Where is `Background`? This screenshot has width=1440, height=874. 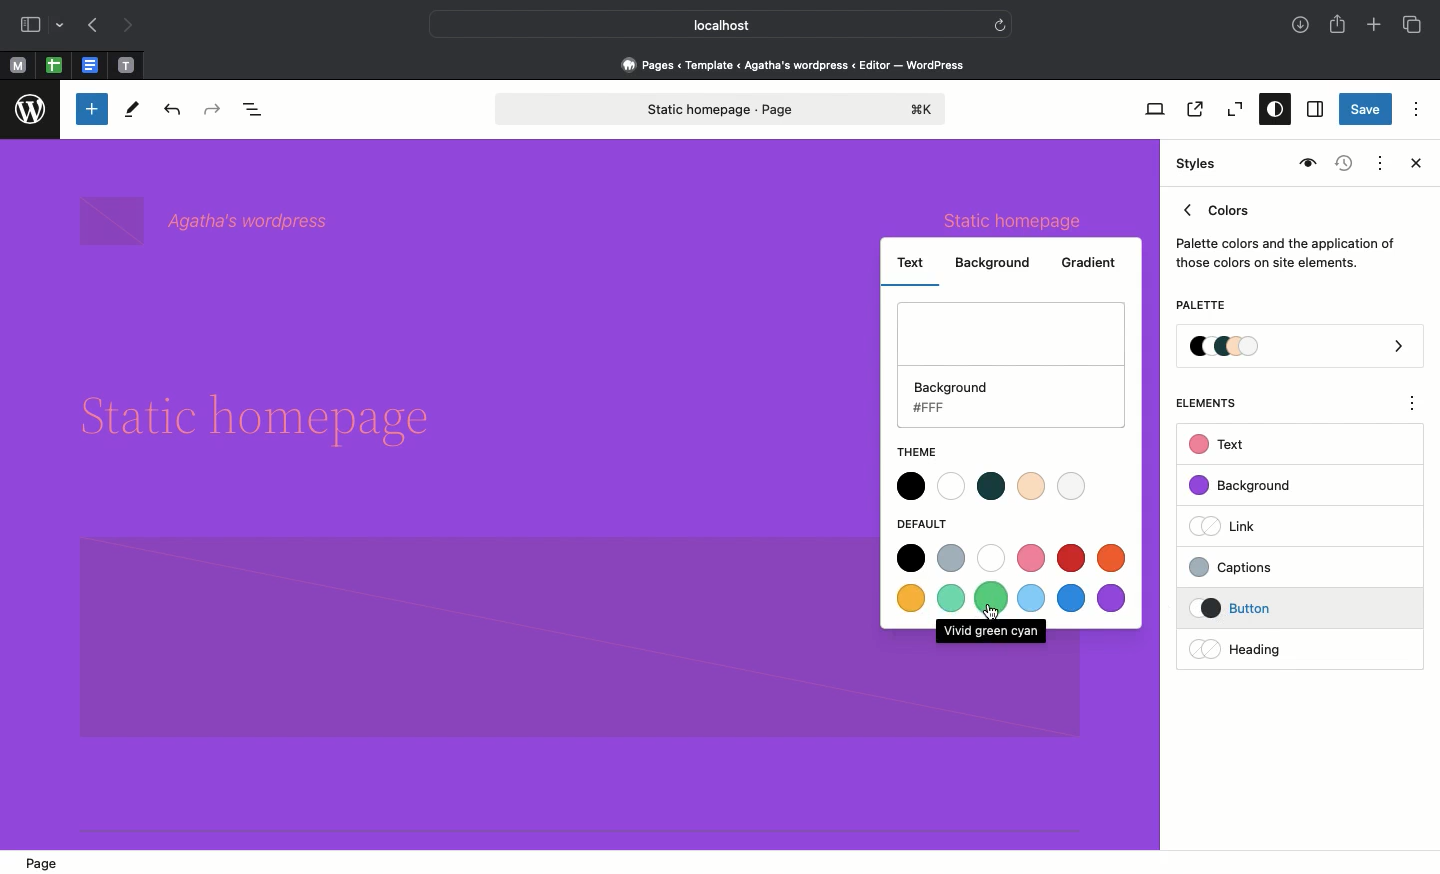 Background is located at coordinates (998, 263).